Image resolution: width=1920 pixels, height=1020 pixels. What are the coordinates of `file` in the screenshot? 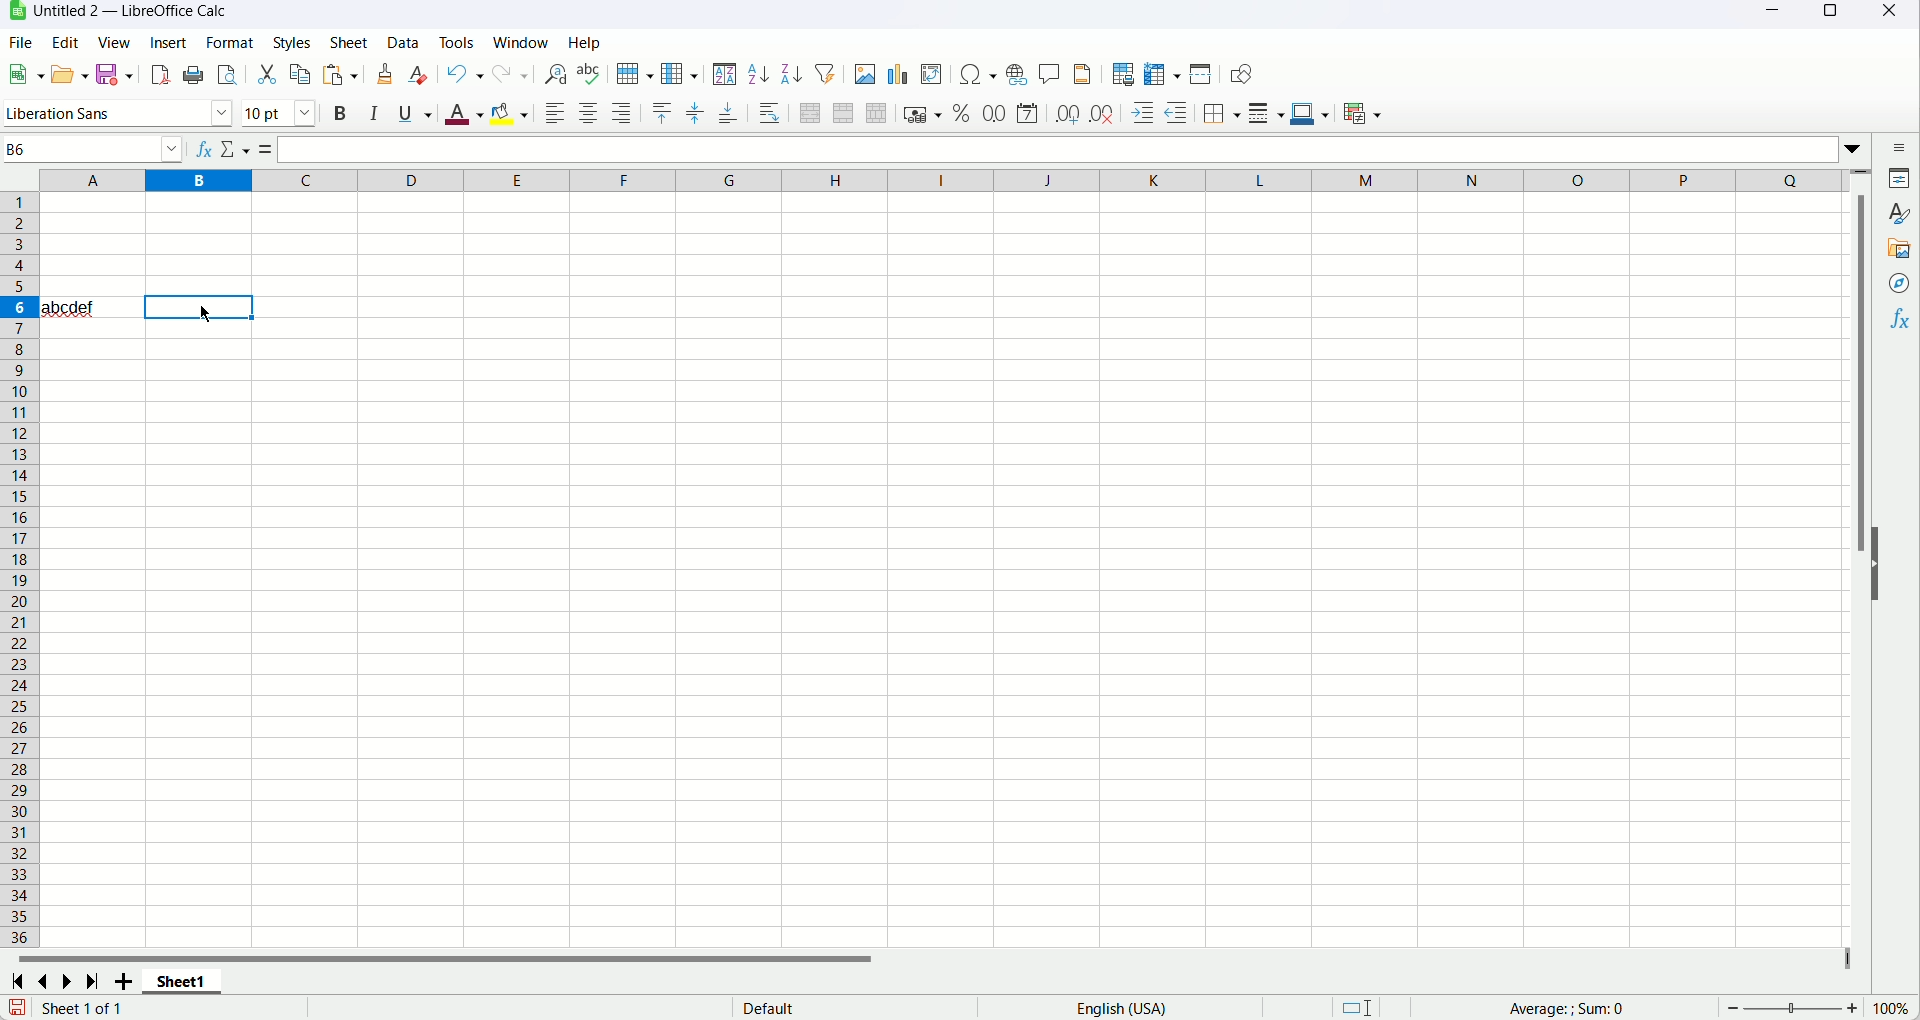 It's located at (19, 43).